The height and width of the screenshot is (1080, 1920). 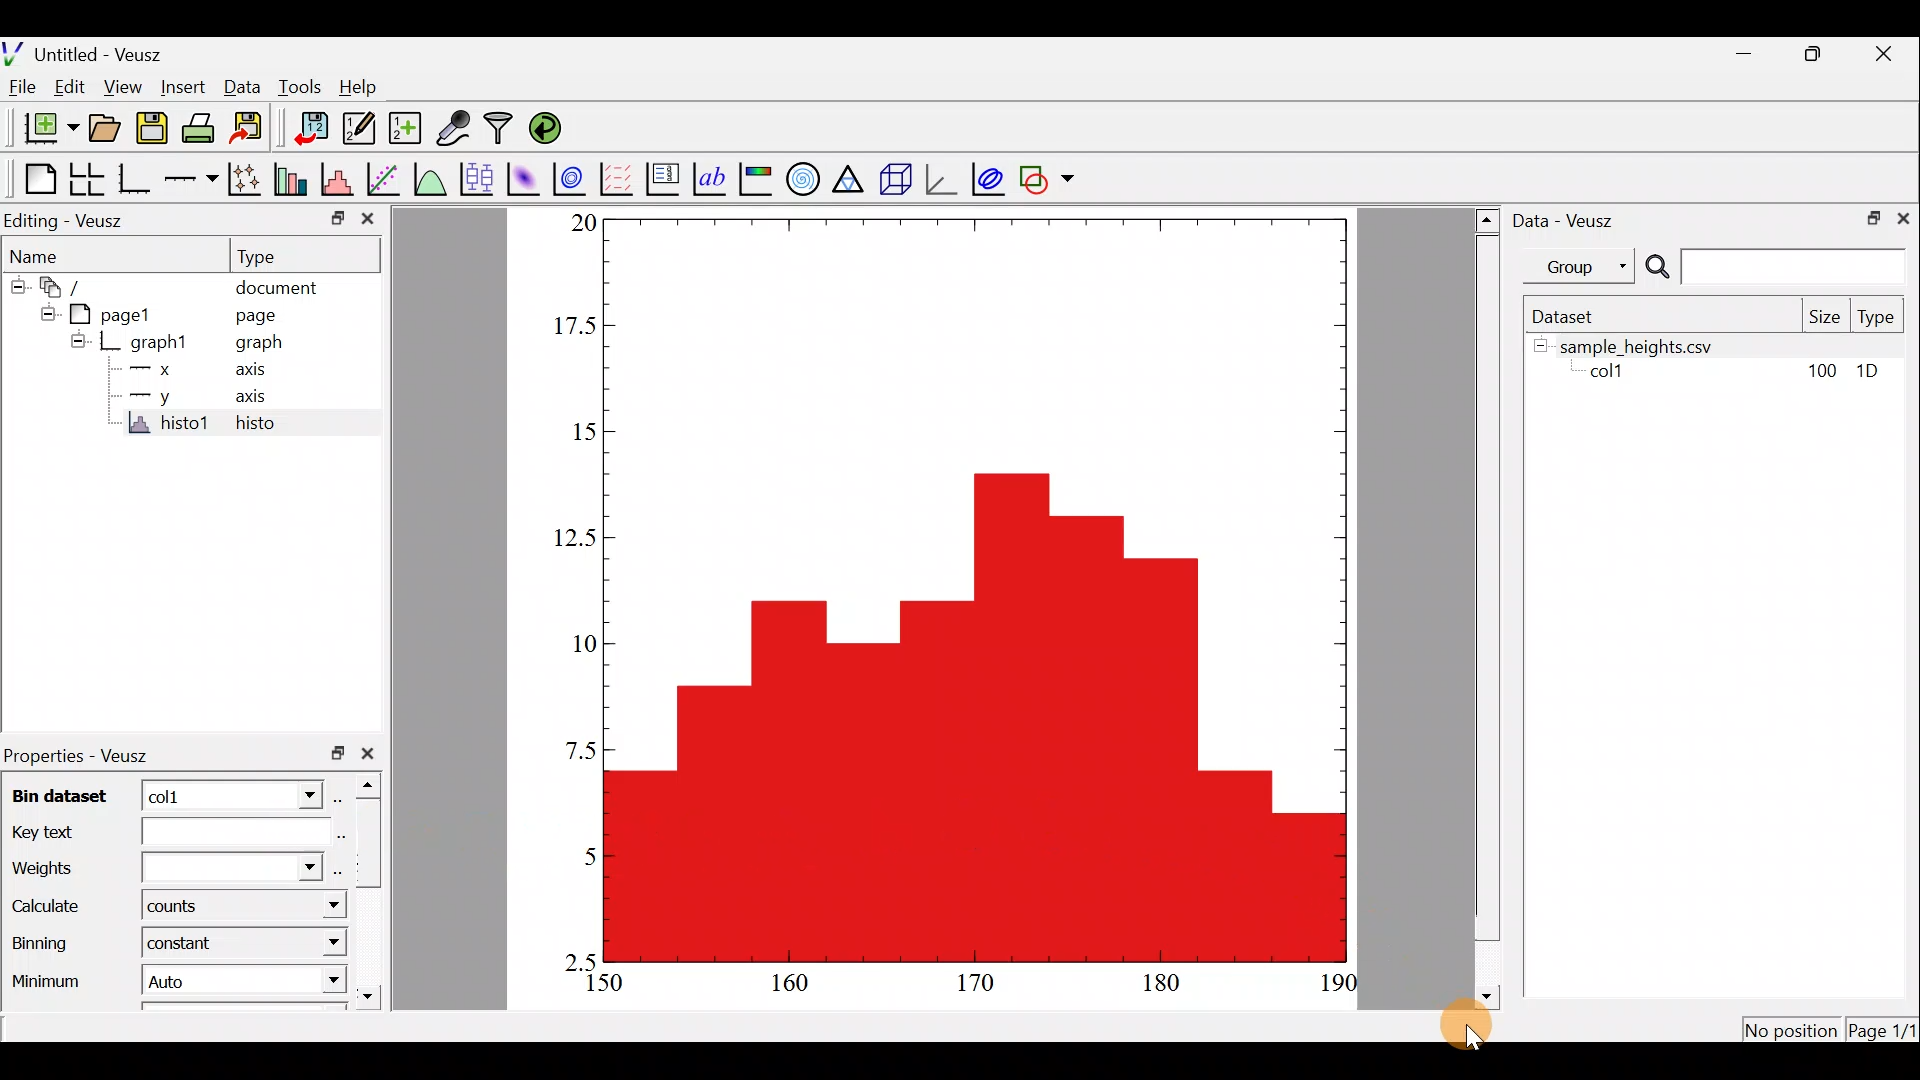 What do you see at coordinates (314, 943) in the screenshot?
I see `Binning dropdown` at bounding box center [314, 943].